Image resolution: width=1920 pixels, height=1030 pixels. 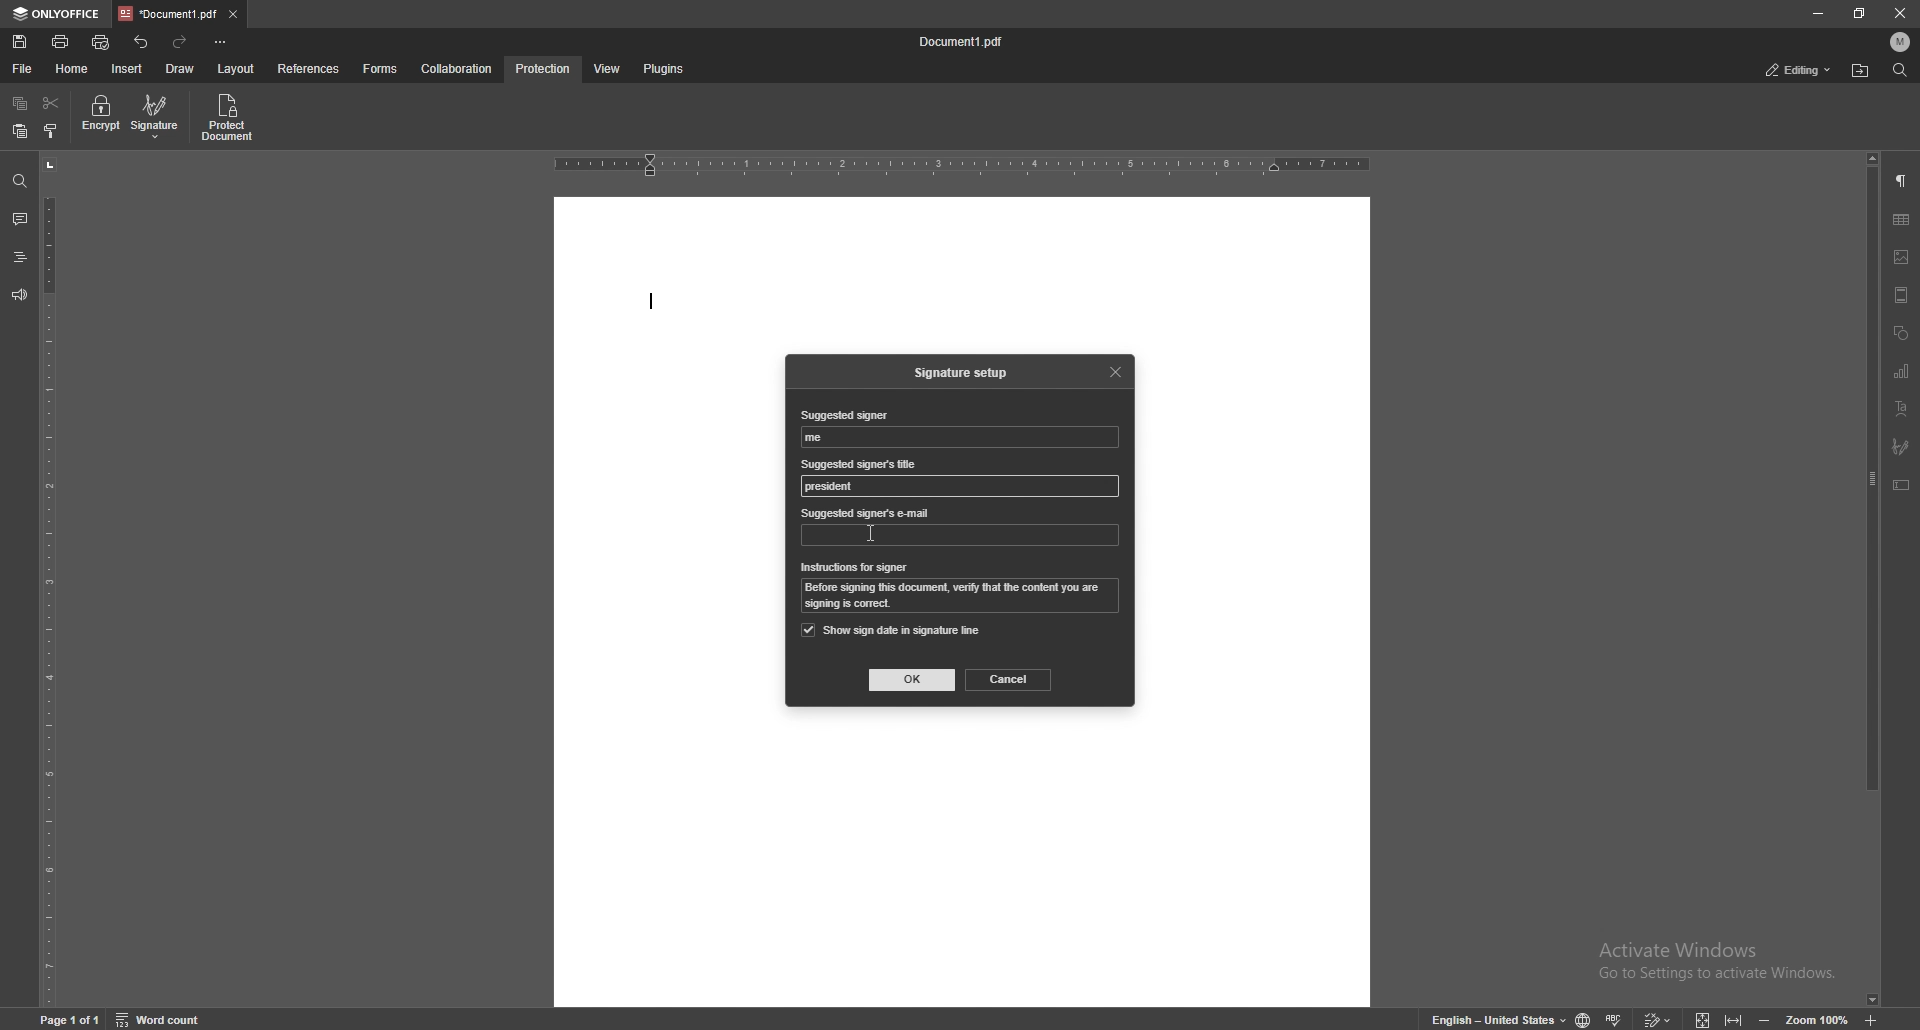 I want to click on horizontal scale, so click(x=962, y=166).